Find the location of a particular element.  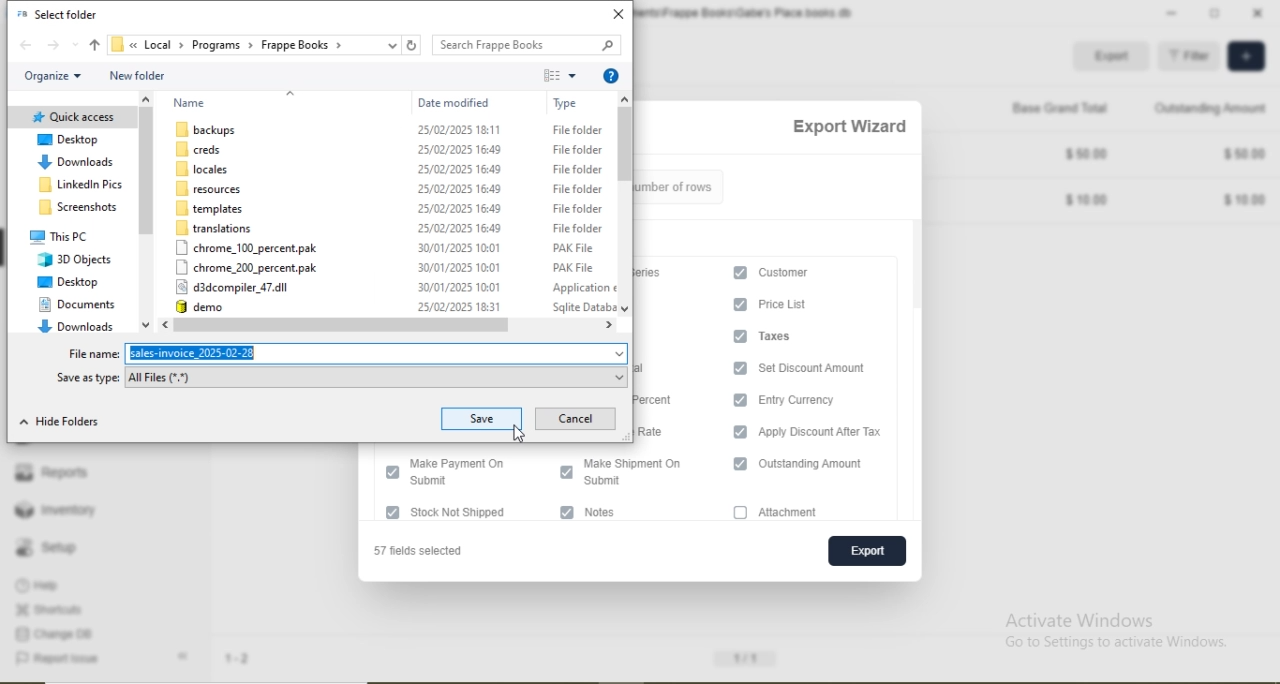

I Fep————
Submit is located at coordinates (467, 473).